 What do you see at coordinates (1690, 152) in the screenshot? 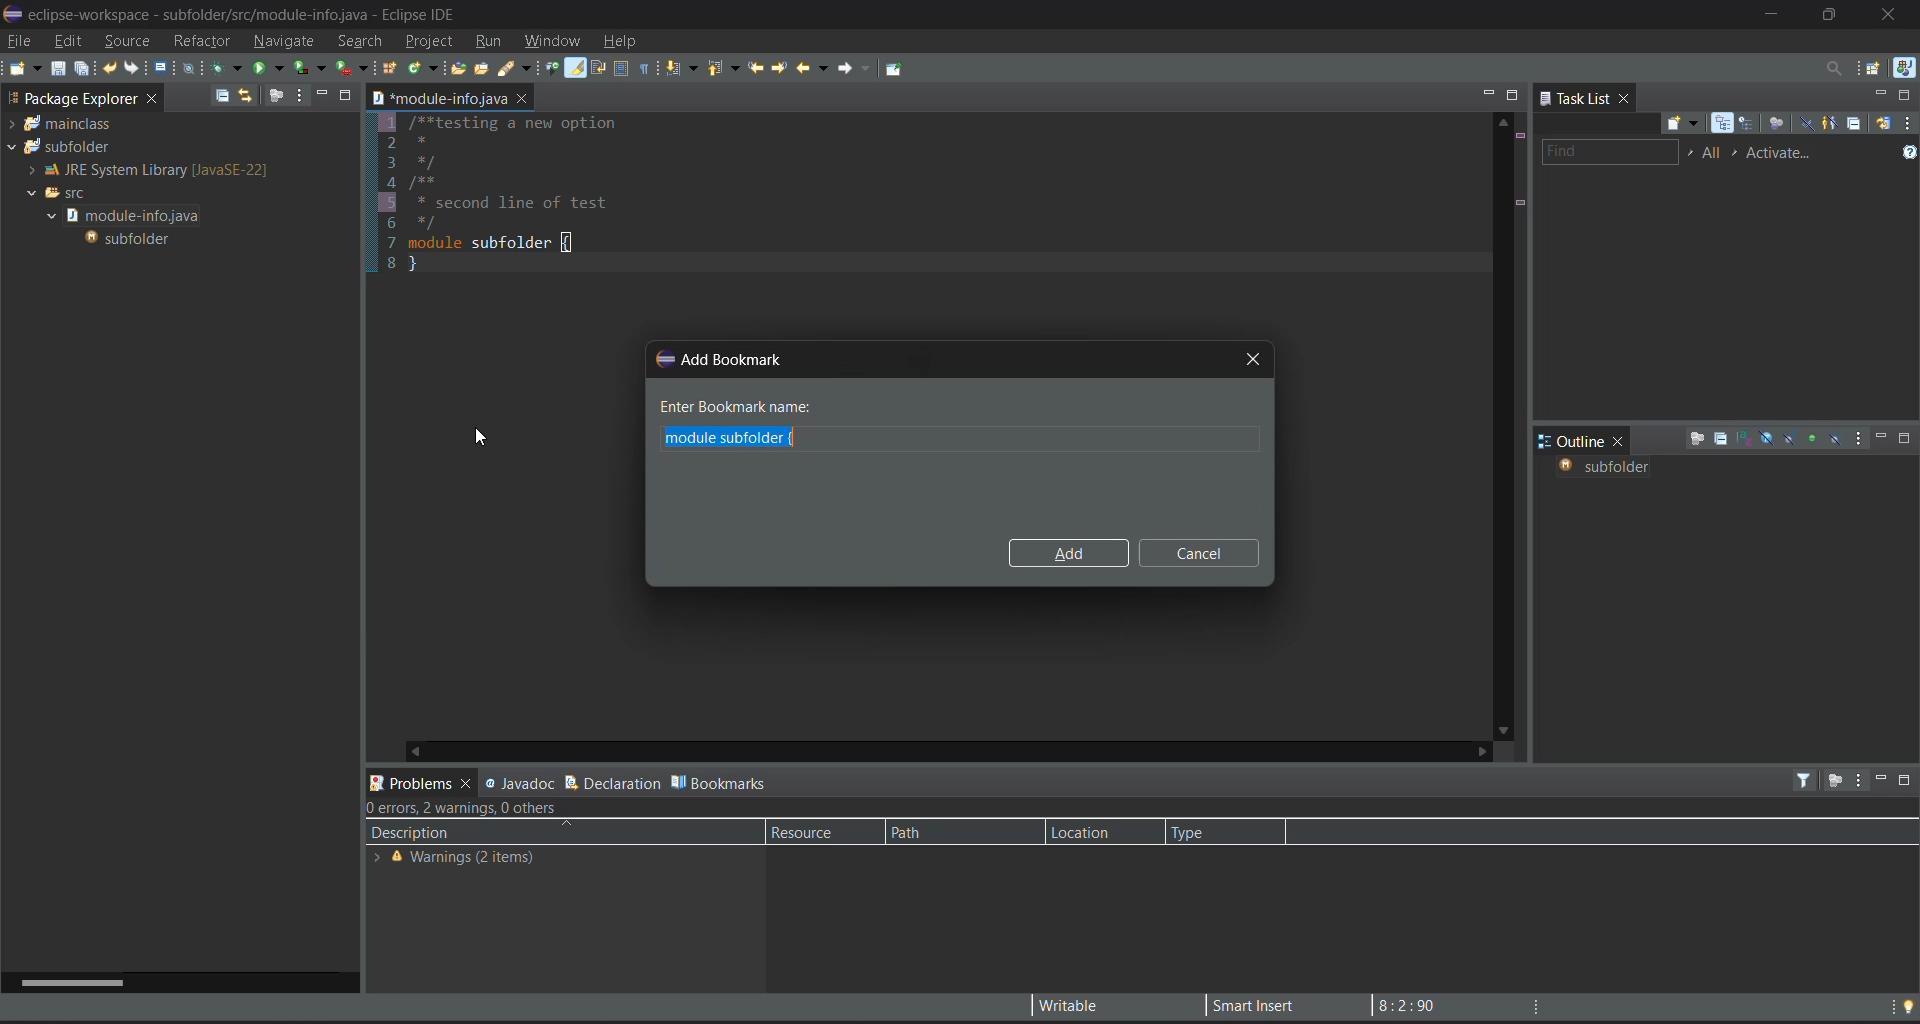
I see `select working set` at bounding box center [1690, 152].